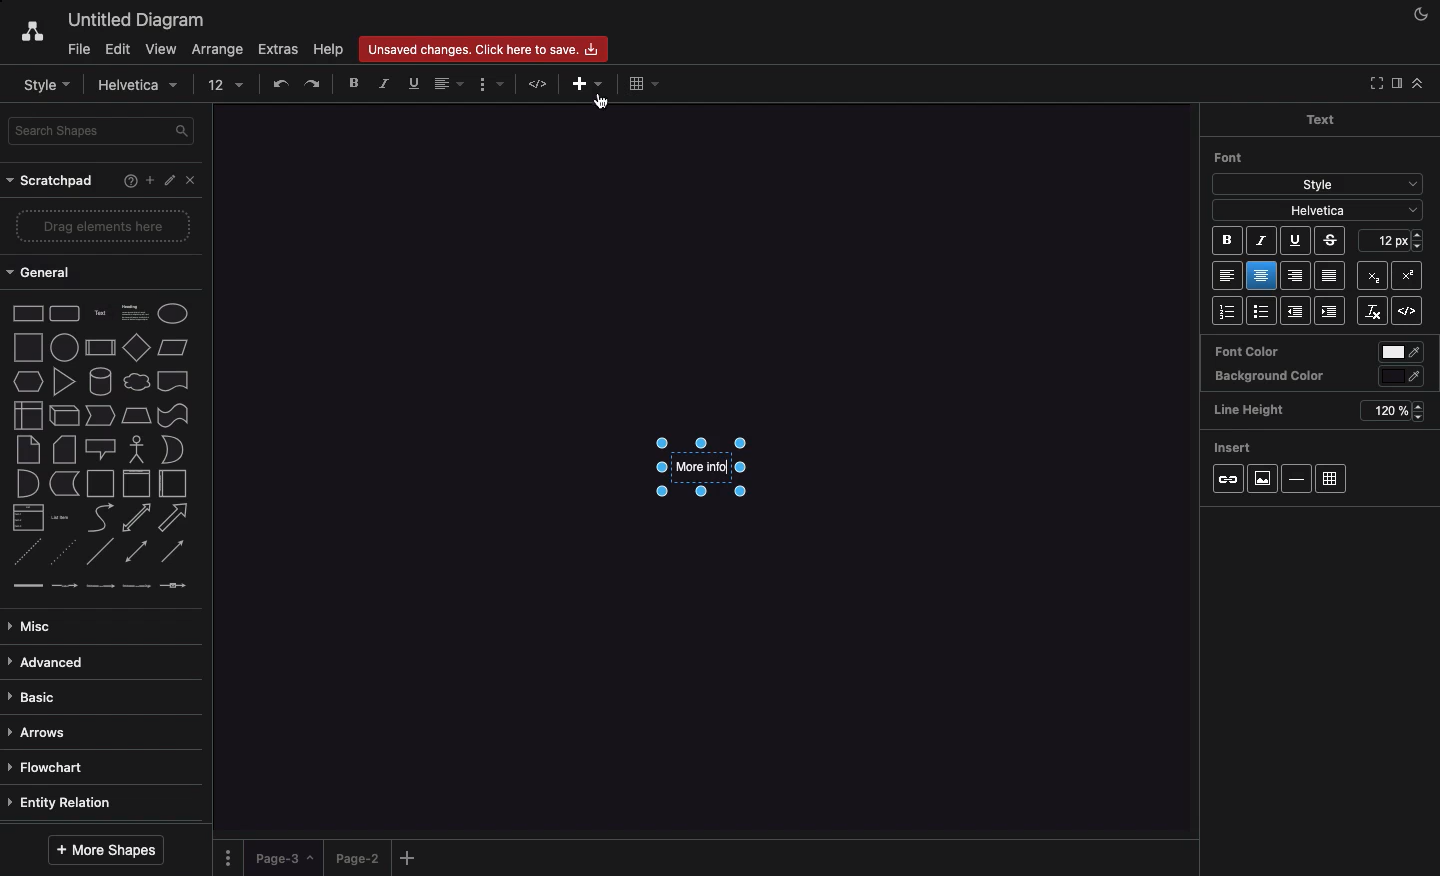 This screenshot has width=1440, height=876. What do you see at coordinates (77, 48) in the screenshot?
I see `File` at bounding box center [77, 48].